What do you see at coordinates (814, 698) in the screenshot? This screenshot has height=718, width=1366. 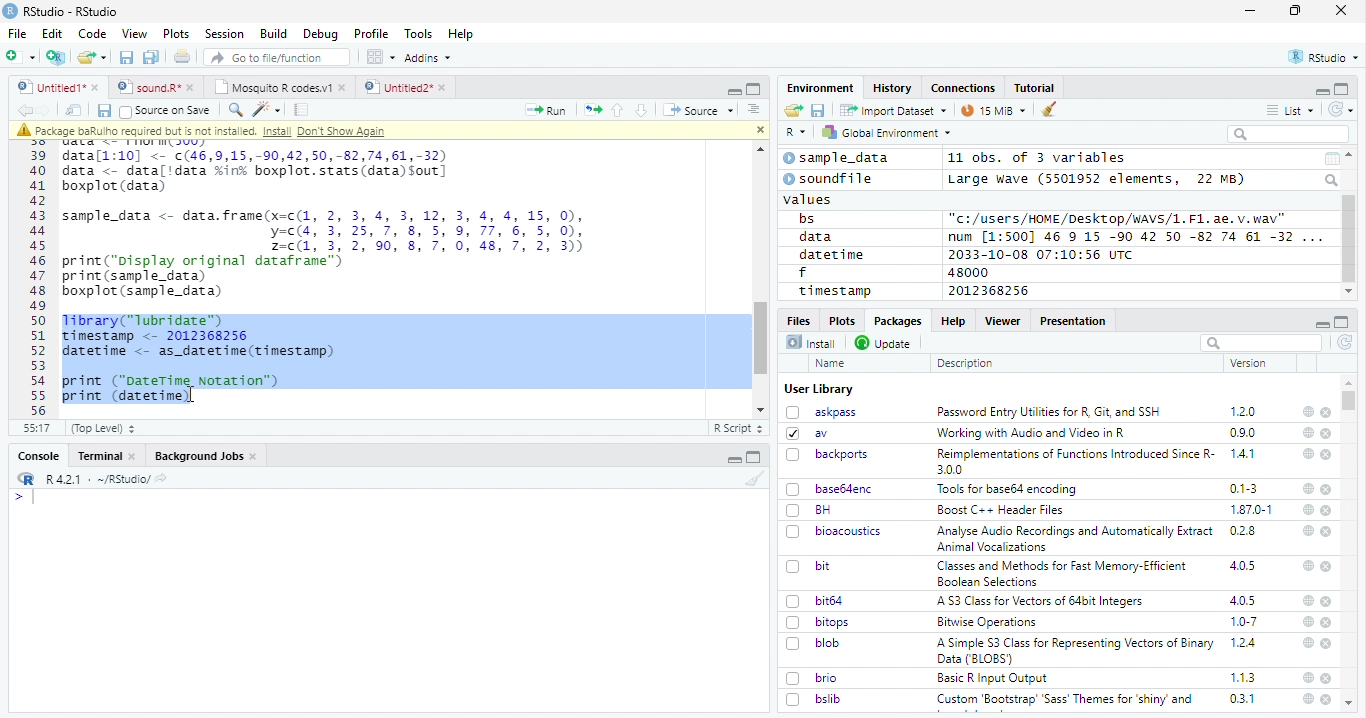 I see `bslib` at bounding box center [814, 698].